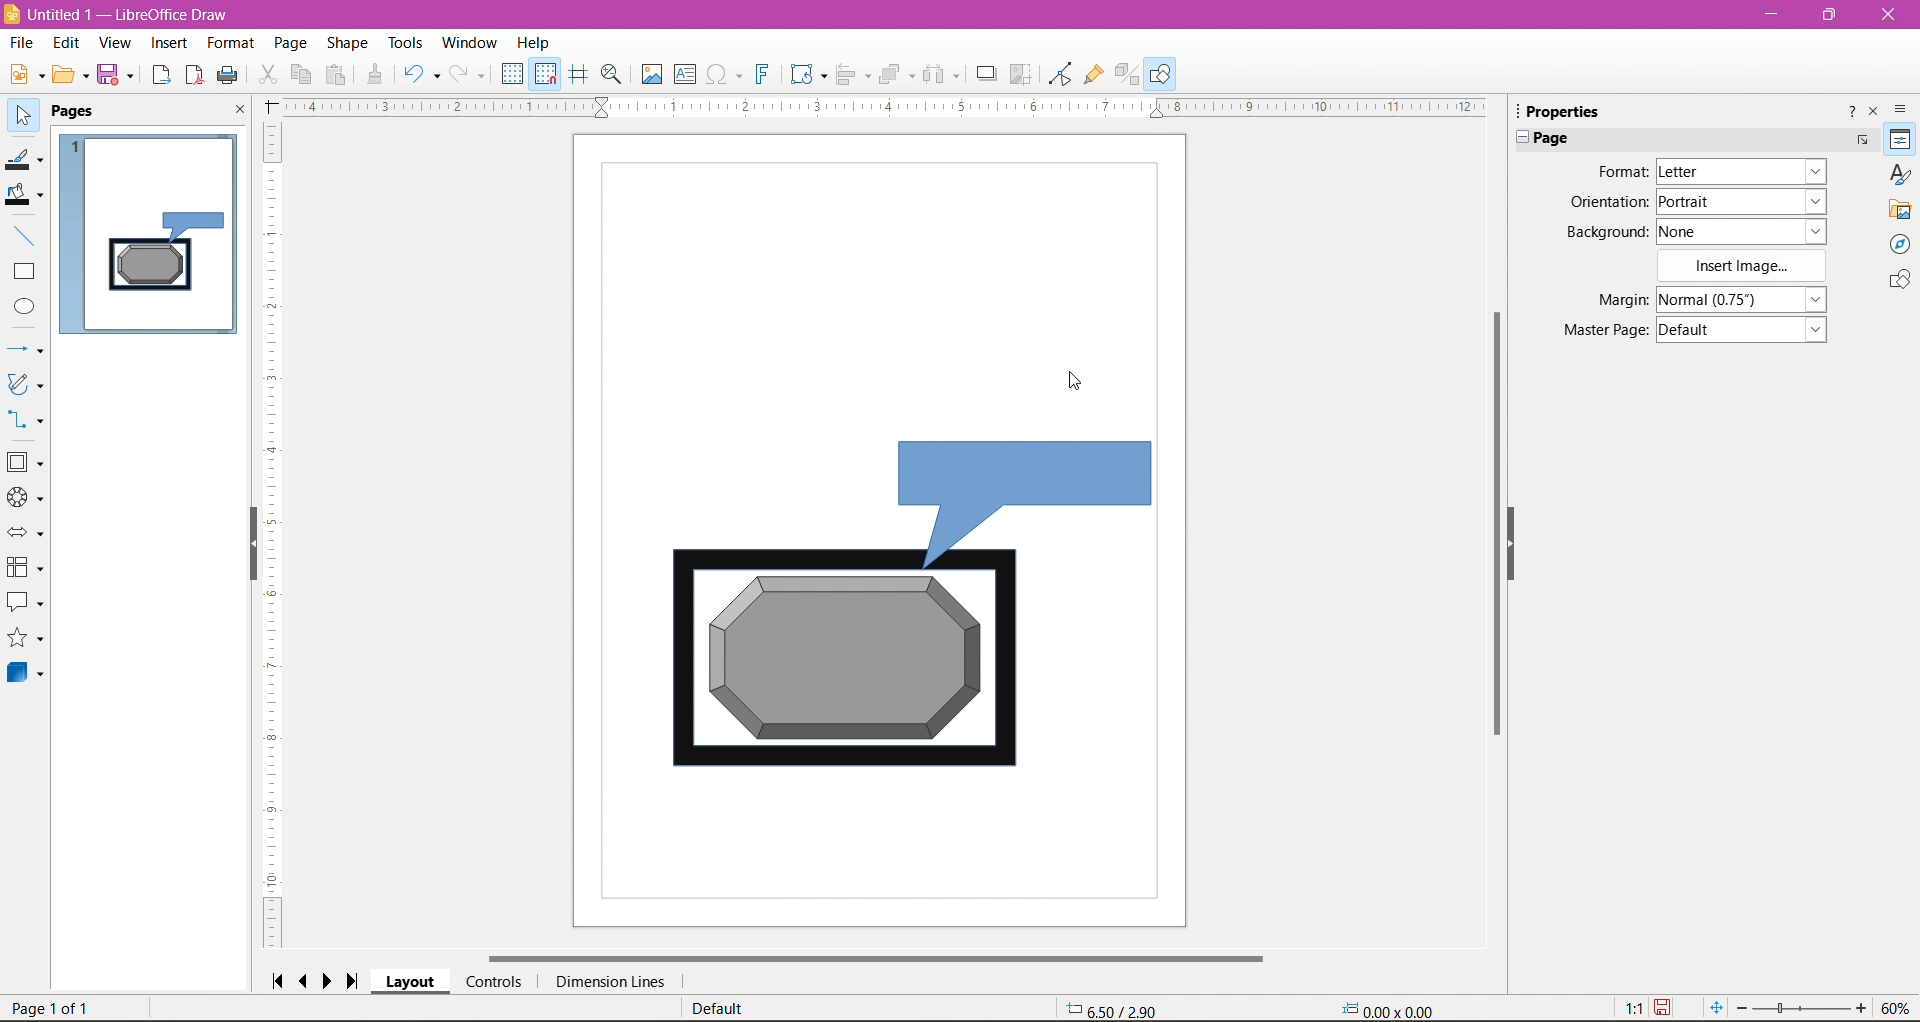  What do you see at coordinates (612, 75) in the screenshot?
I see `Zoom and Pan` at bounding box center [612, 75].